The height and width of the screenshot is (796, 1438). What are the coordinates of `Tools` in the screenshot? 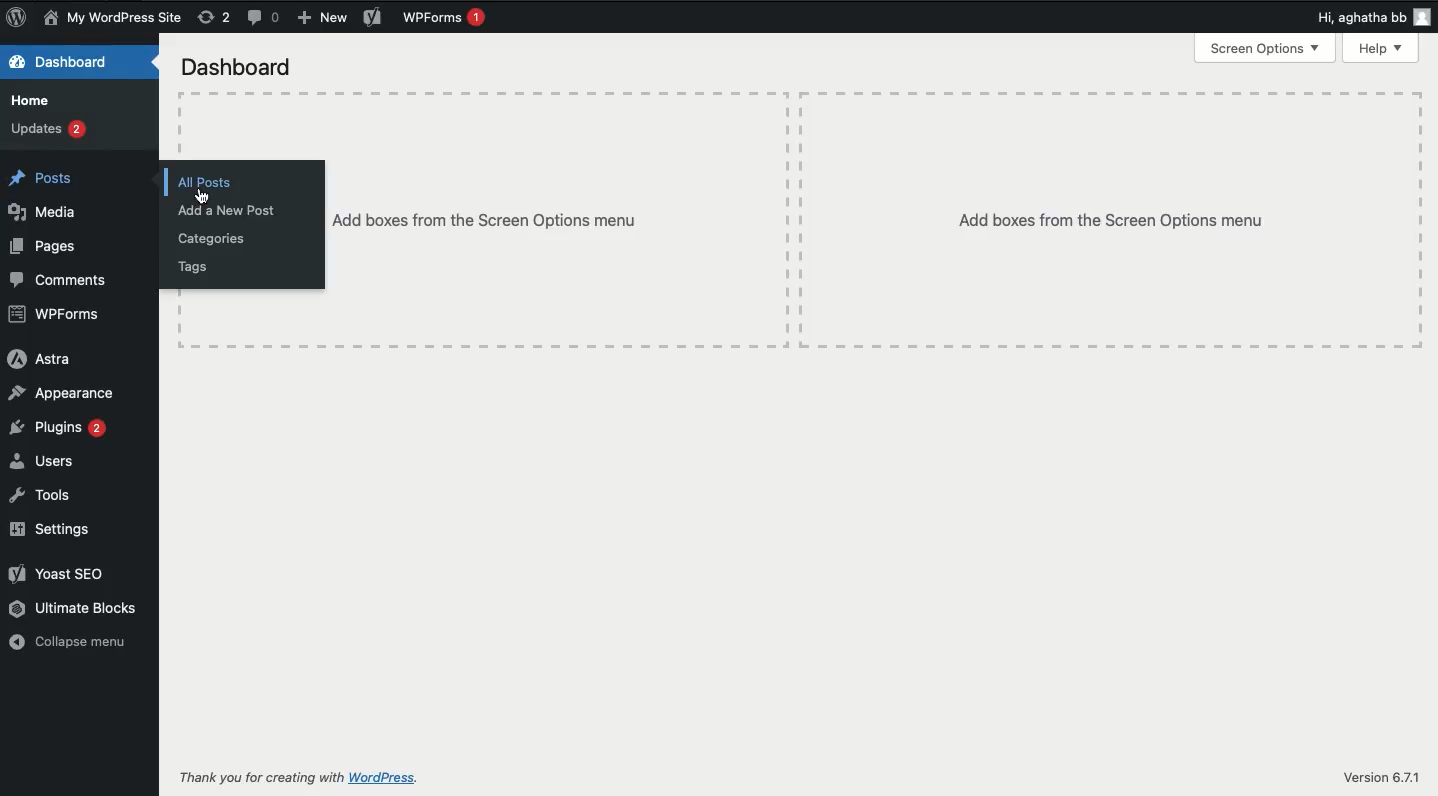 It's located at (39, 493).